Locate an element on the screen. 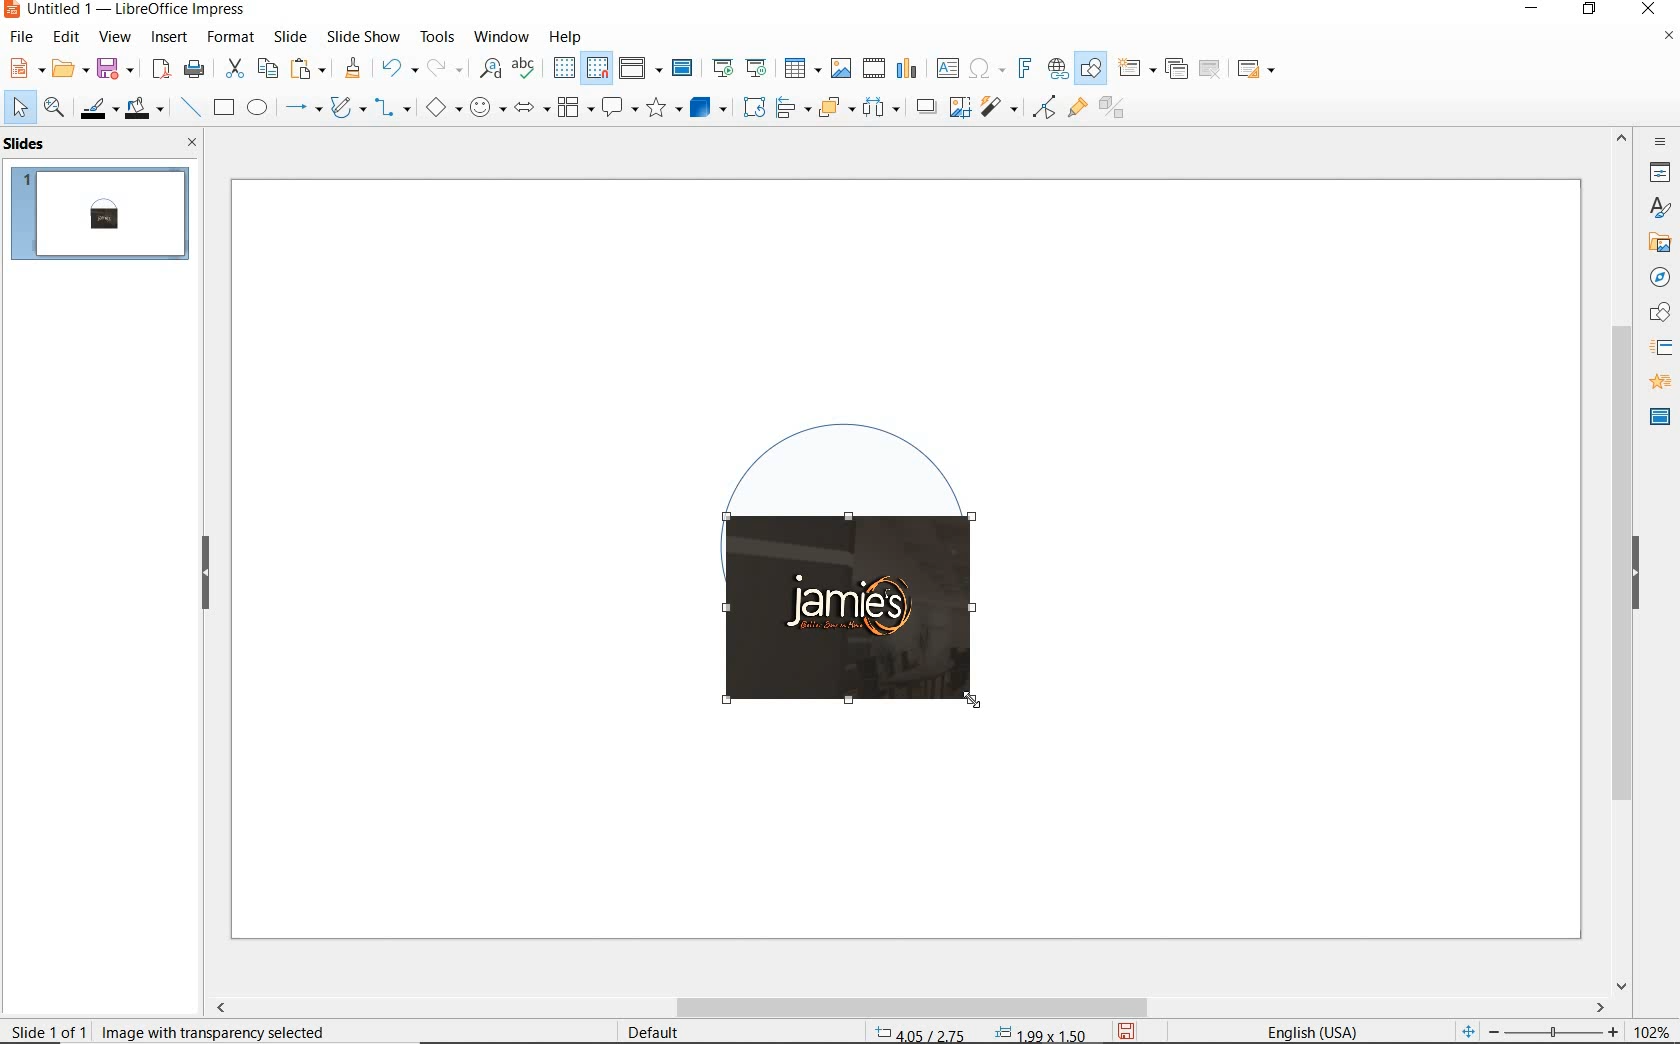 This screenshot has width=1680, height=1044. duplicate slide is located at coordinates (1176, 69).